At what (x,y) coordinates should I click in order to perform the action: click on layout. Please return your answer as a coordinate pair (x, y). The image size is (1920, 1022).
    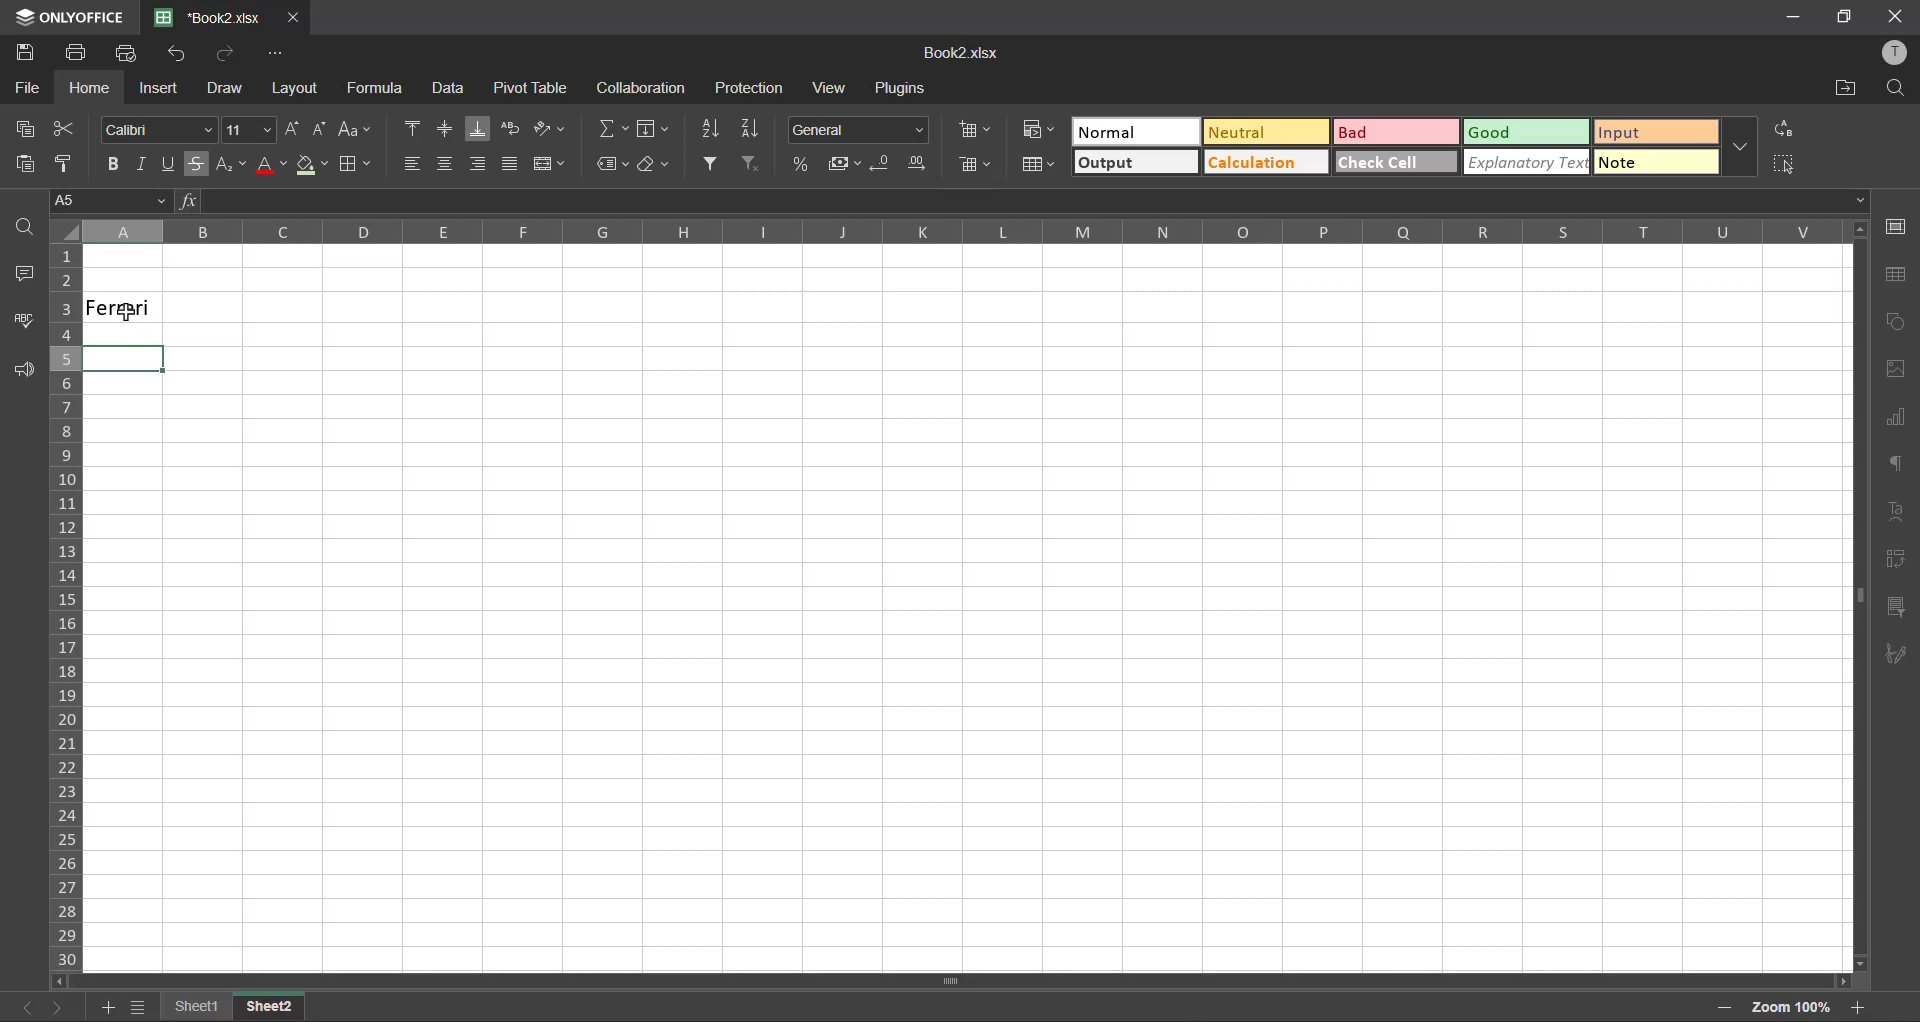
    Looking at the image, I should click on (295, 88).